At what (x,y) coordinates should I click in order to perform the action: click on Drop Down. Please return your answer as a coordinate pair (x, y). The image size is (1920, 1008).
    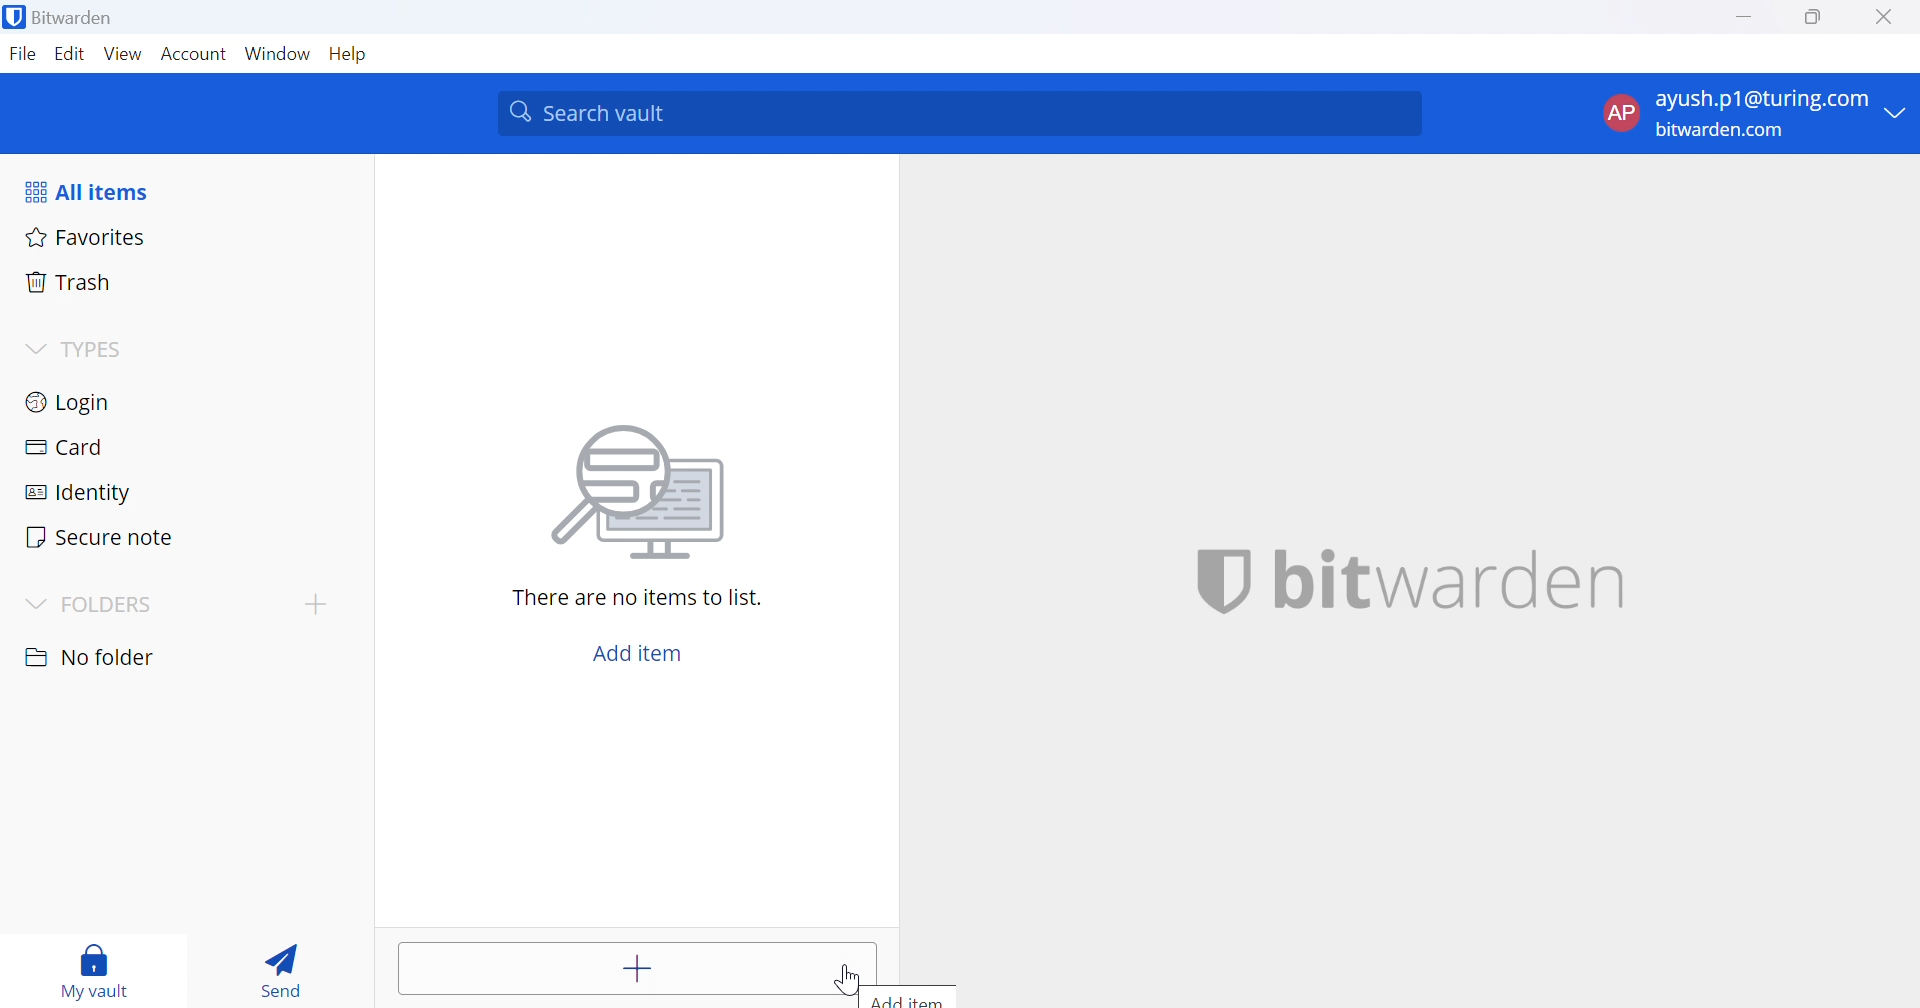
    Looking at the image, I should click on (34, 346).